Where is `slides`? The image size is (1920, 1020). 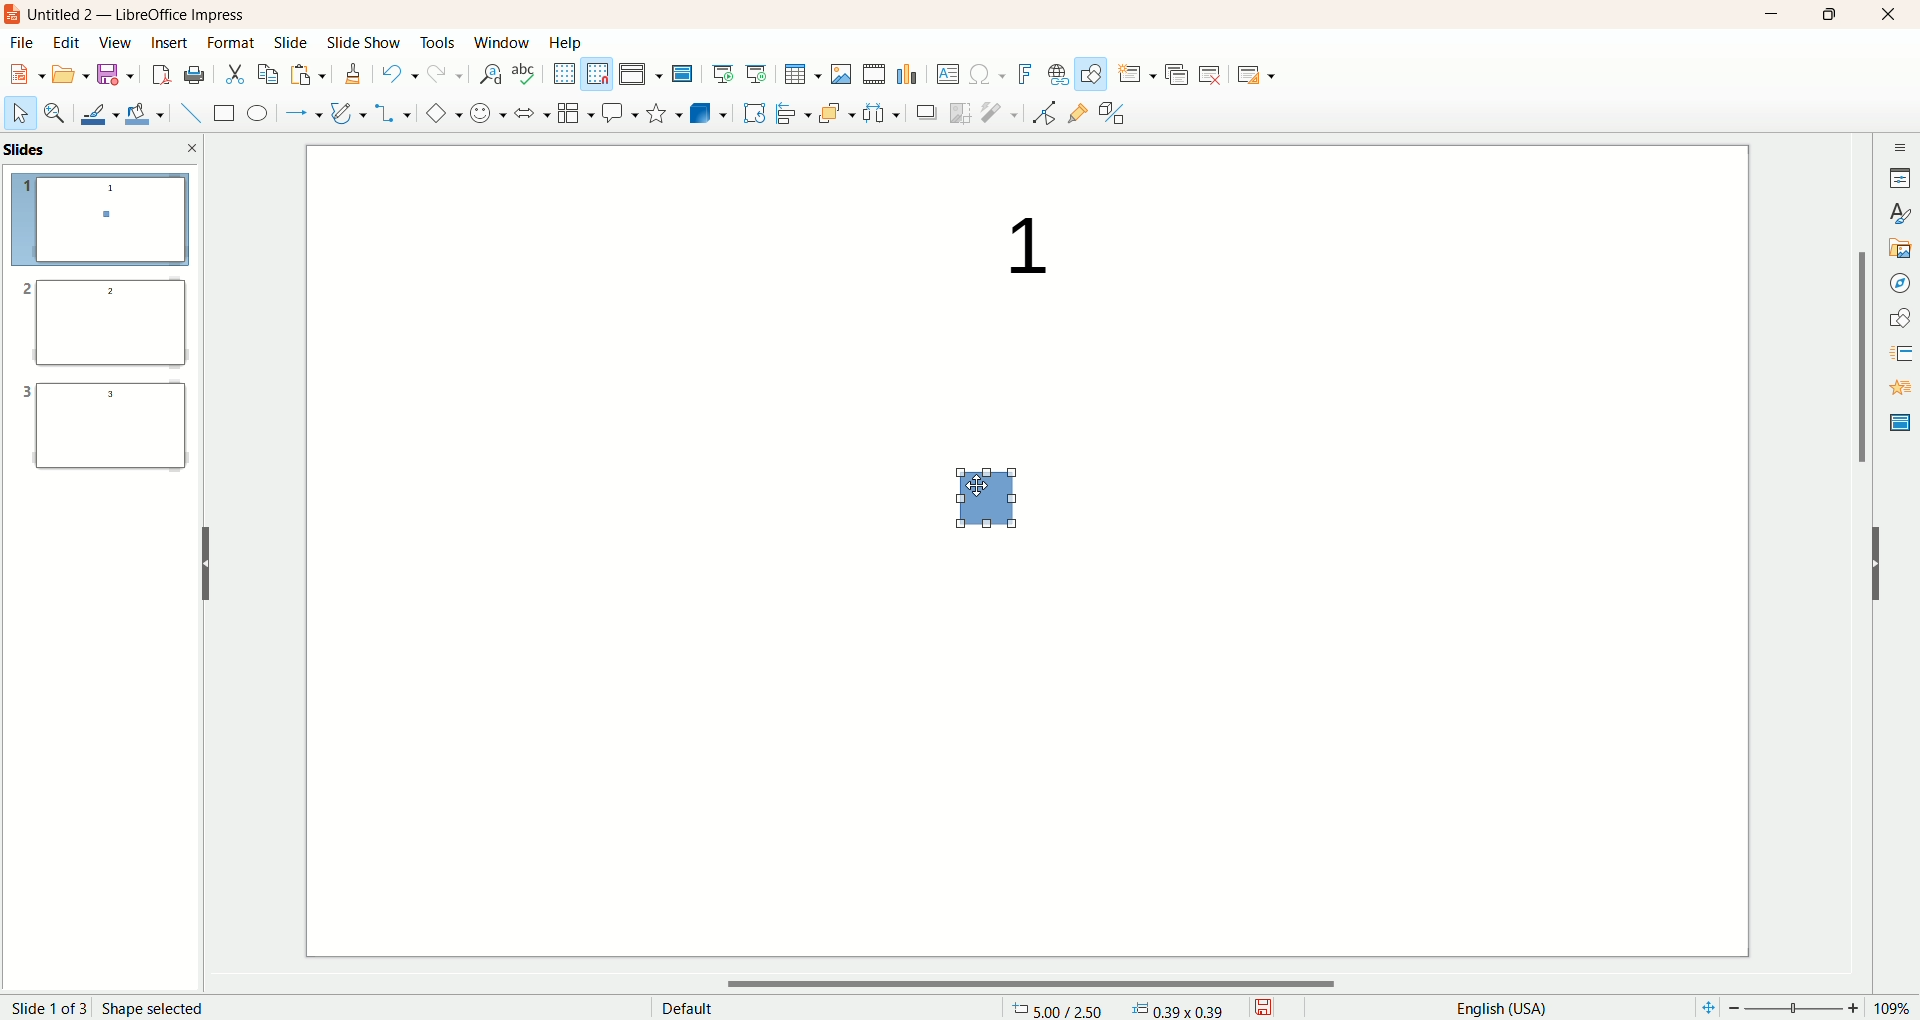
slides is located at coordinates (30, 150).